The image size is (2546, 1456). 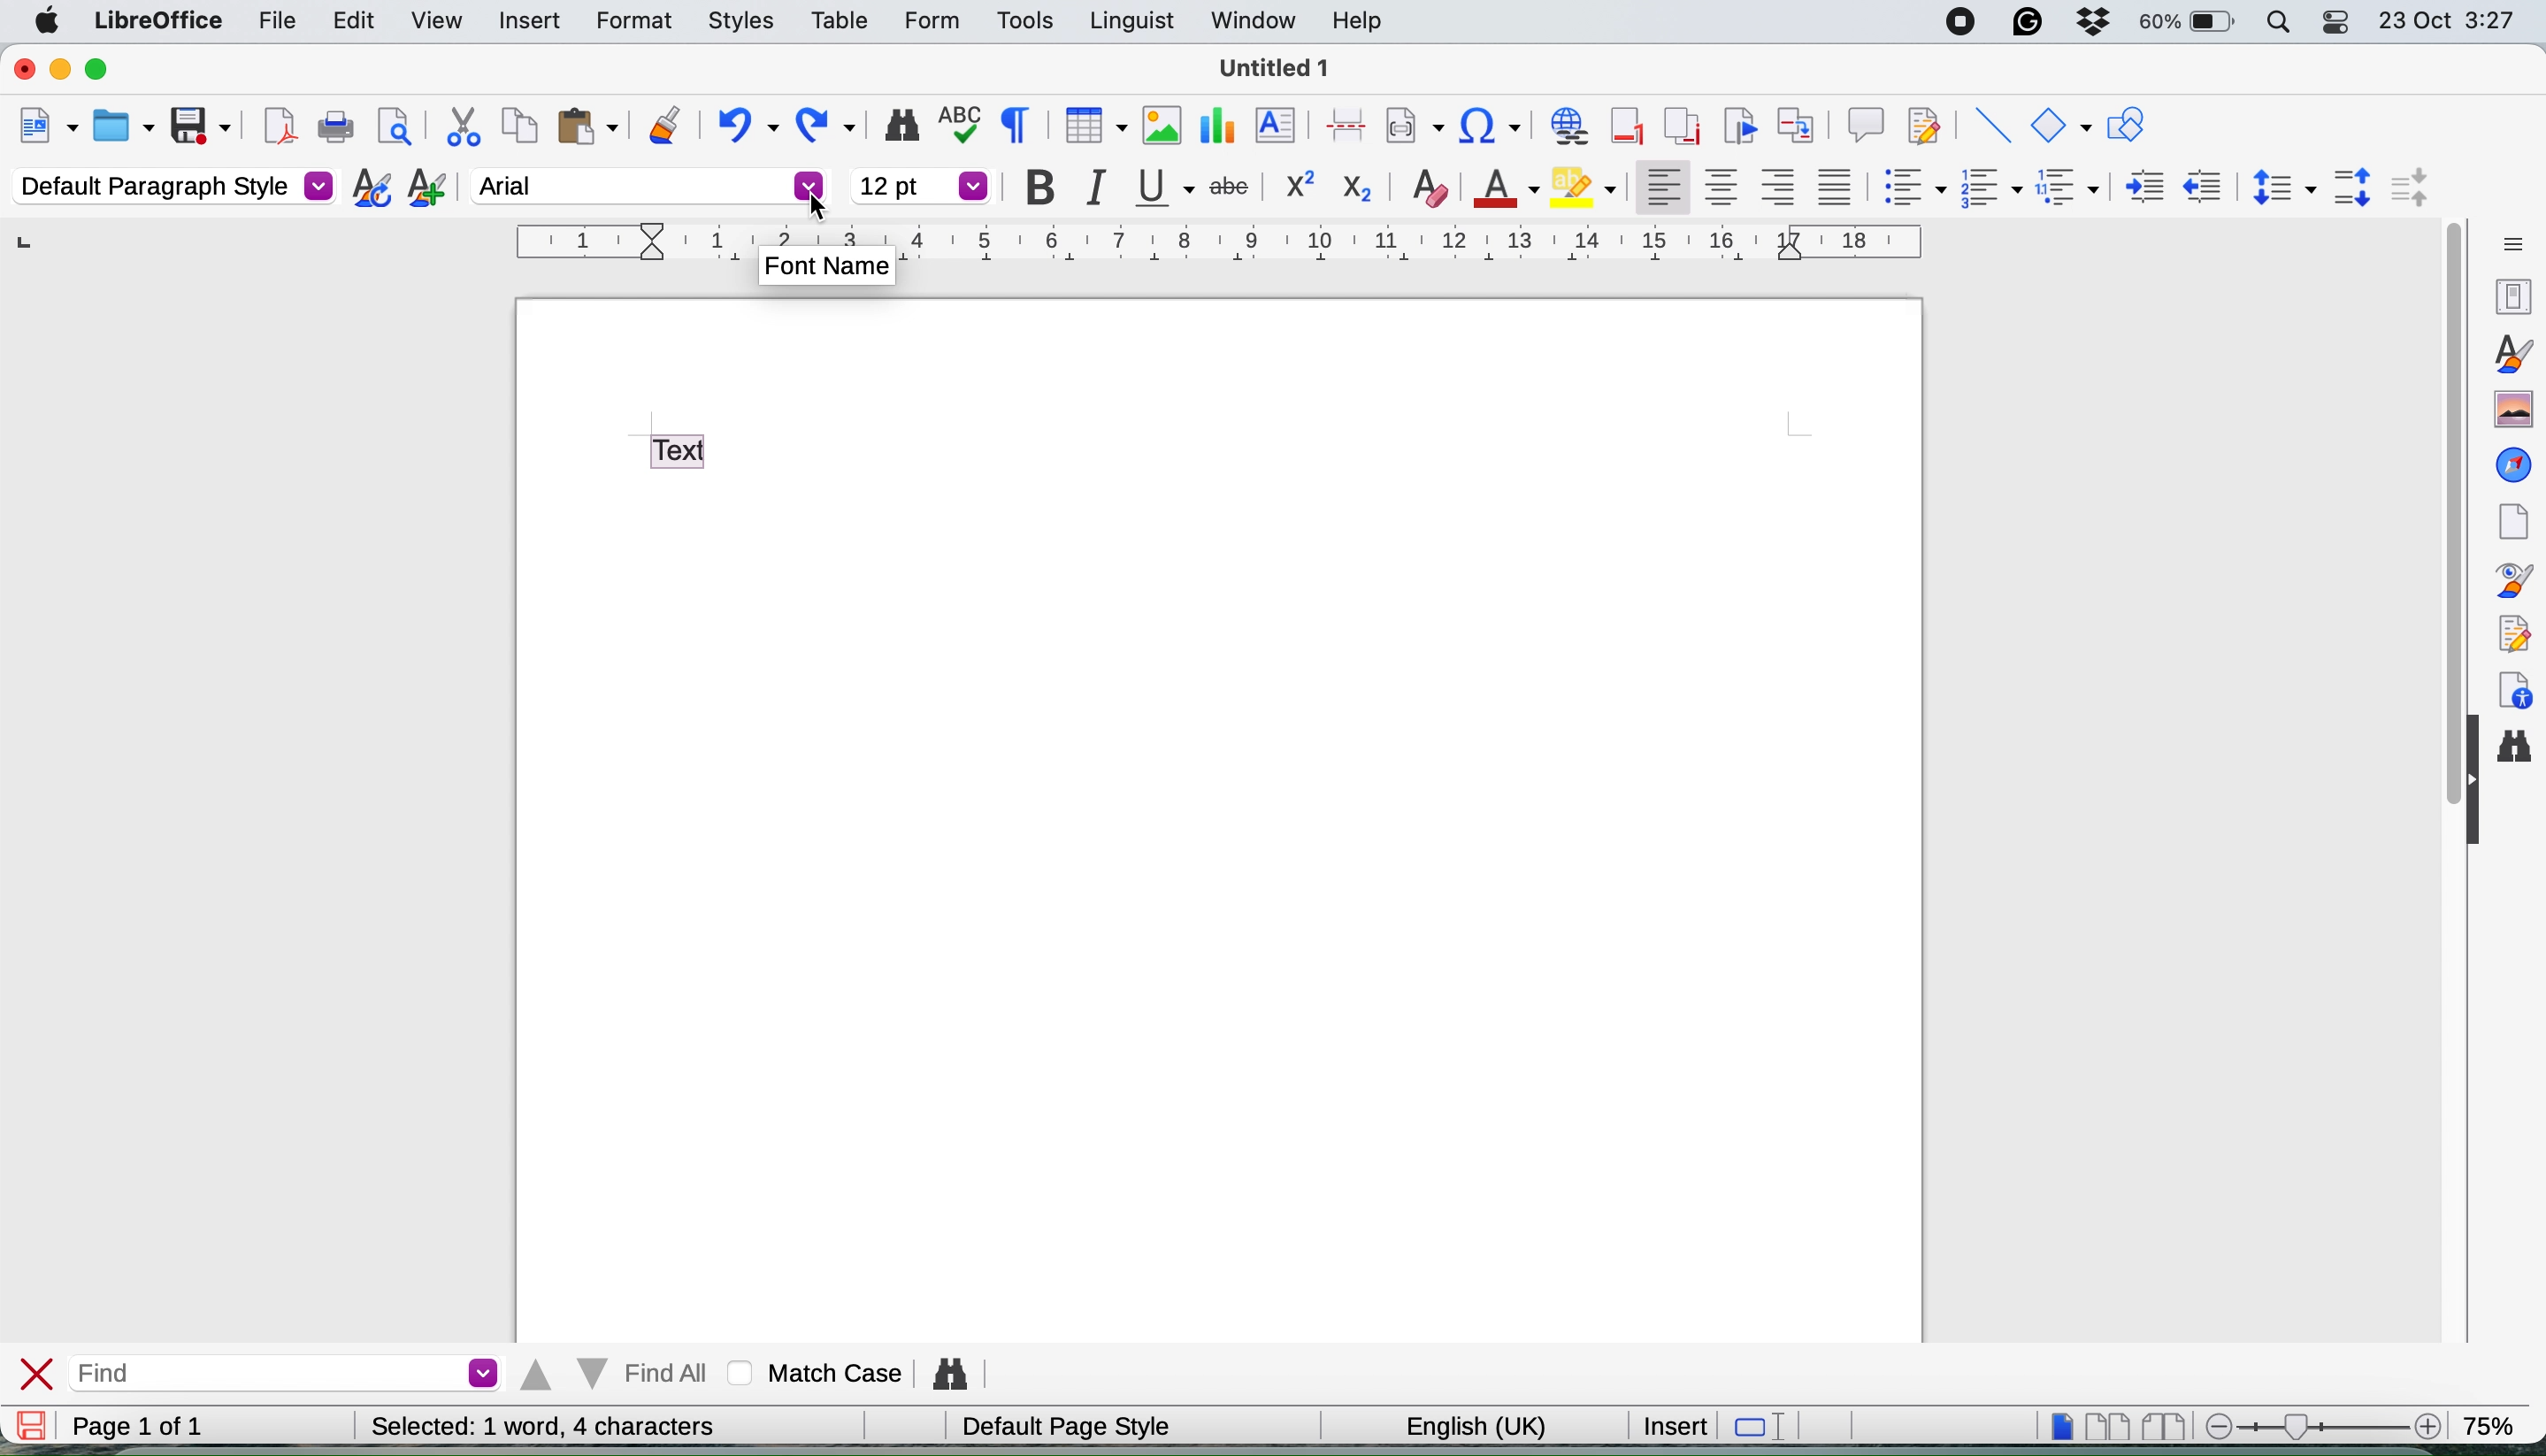 I want to click on styles, so click(x=731, y=22).